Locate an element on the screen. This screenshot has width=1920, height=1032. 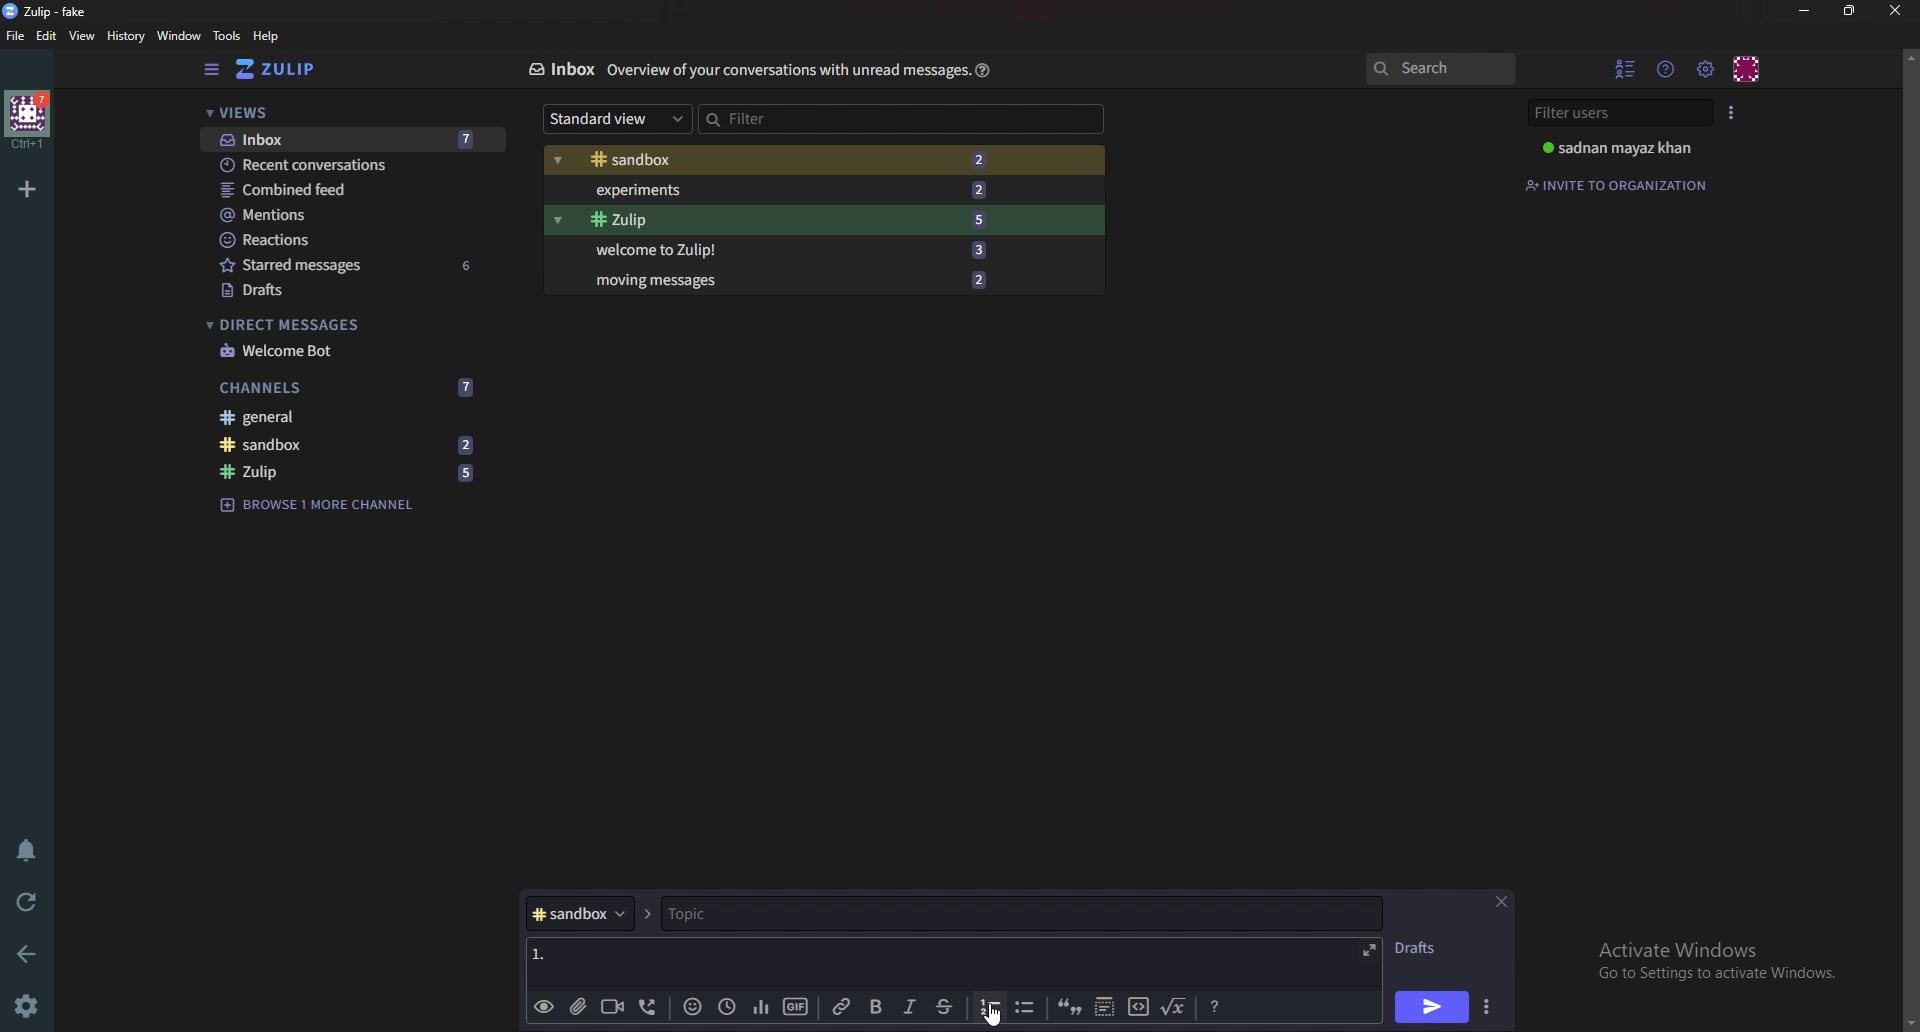
Strike through is located at coordinates (945, 1007).